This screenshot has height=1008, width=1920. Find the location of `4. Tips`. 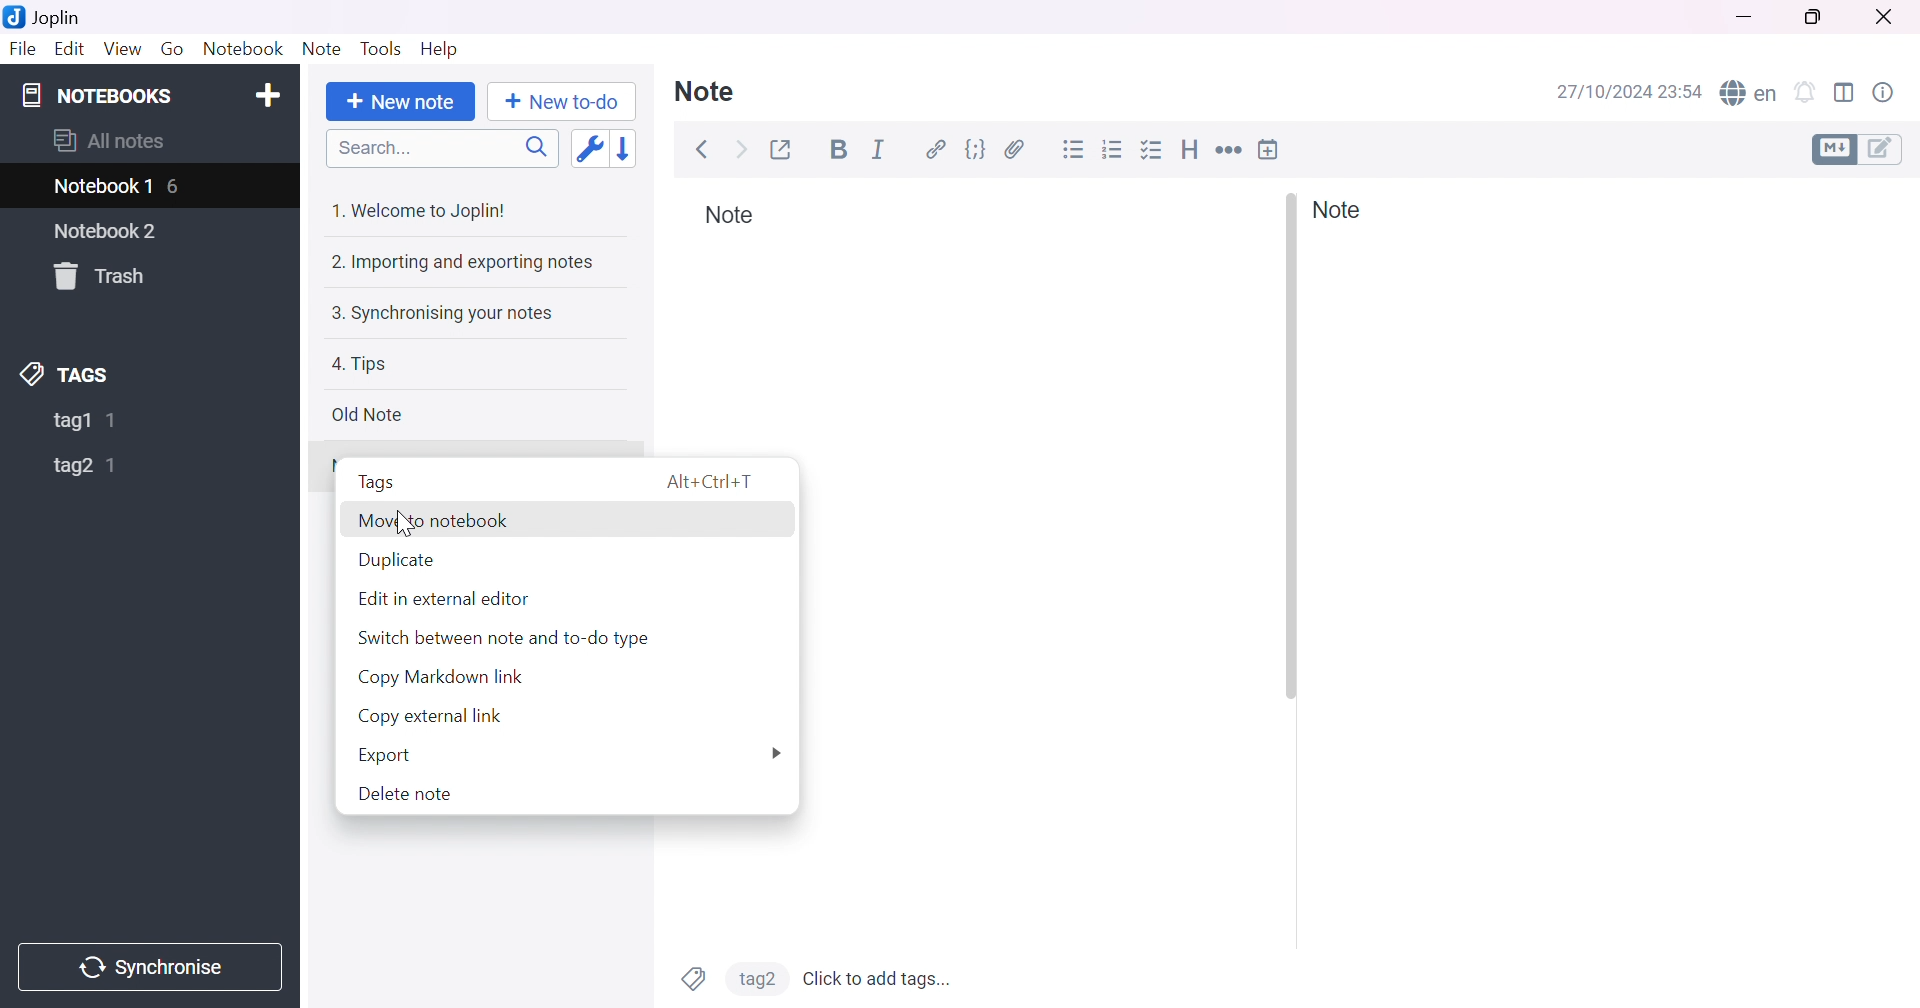

4. Tips is located at coordinates (359, 364).